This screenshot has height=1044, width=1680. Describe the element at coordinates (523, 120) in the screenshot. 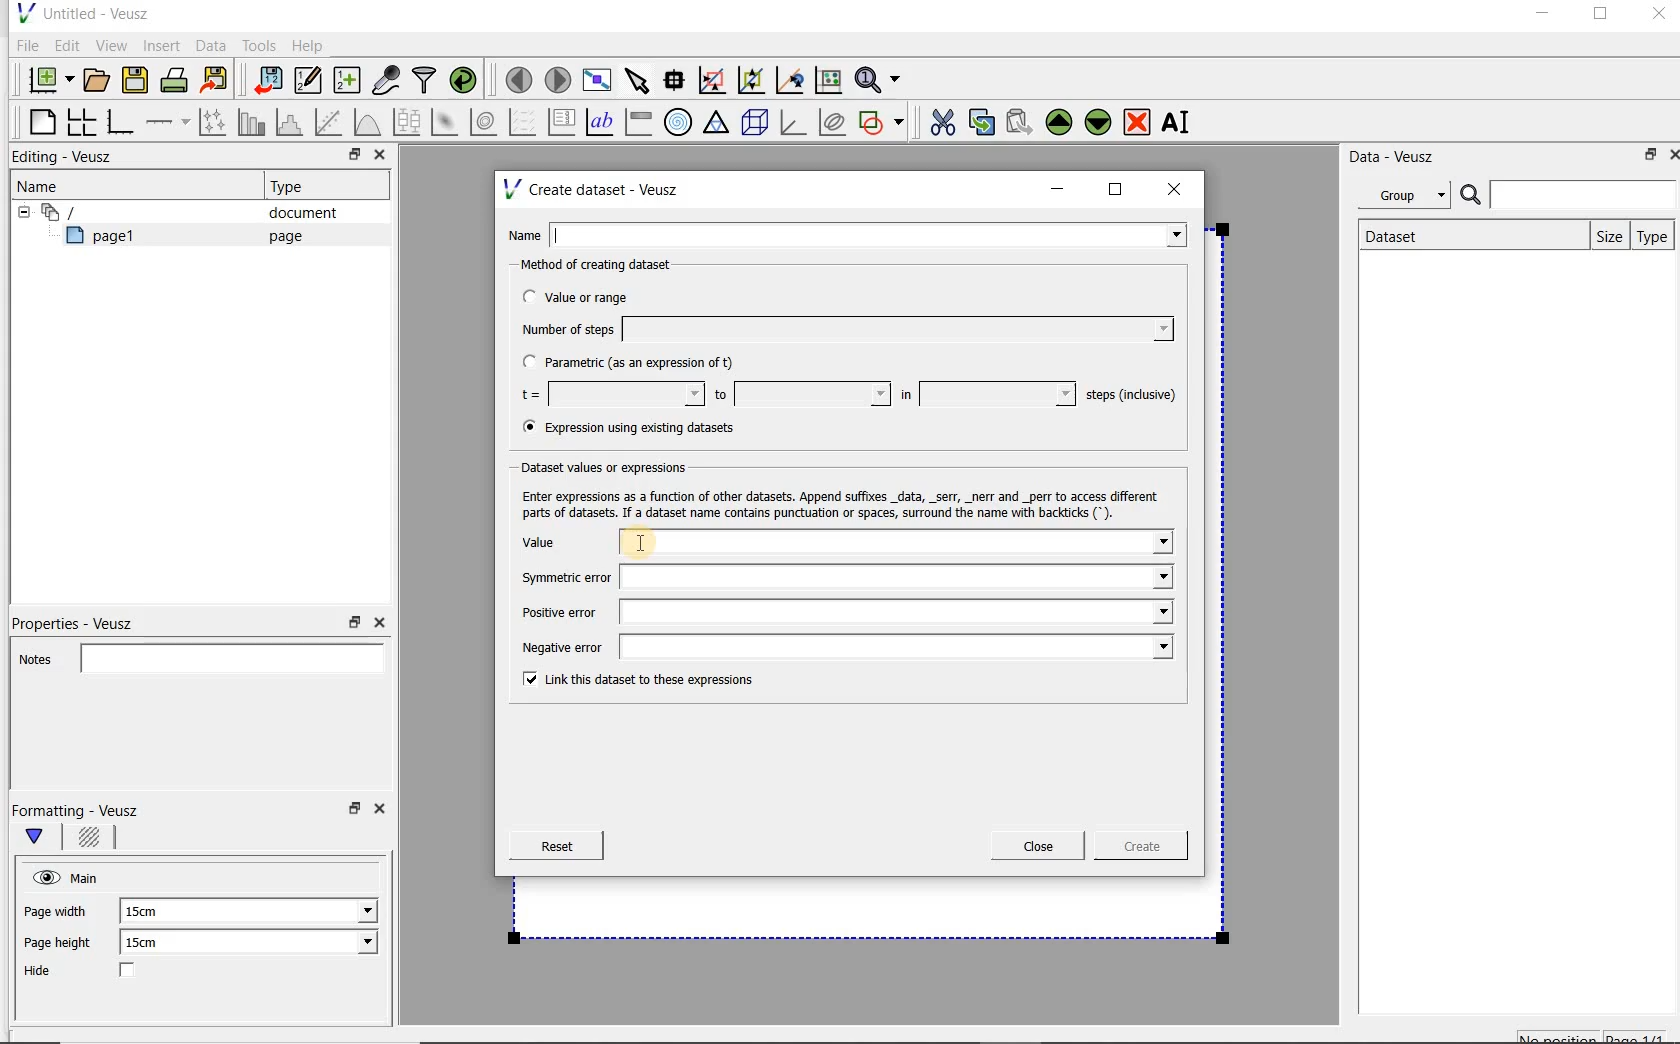

I see `plot a vector field` at that location.